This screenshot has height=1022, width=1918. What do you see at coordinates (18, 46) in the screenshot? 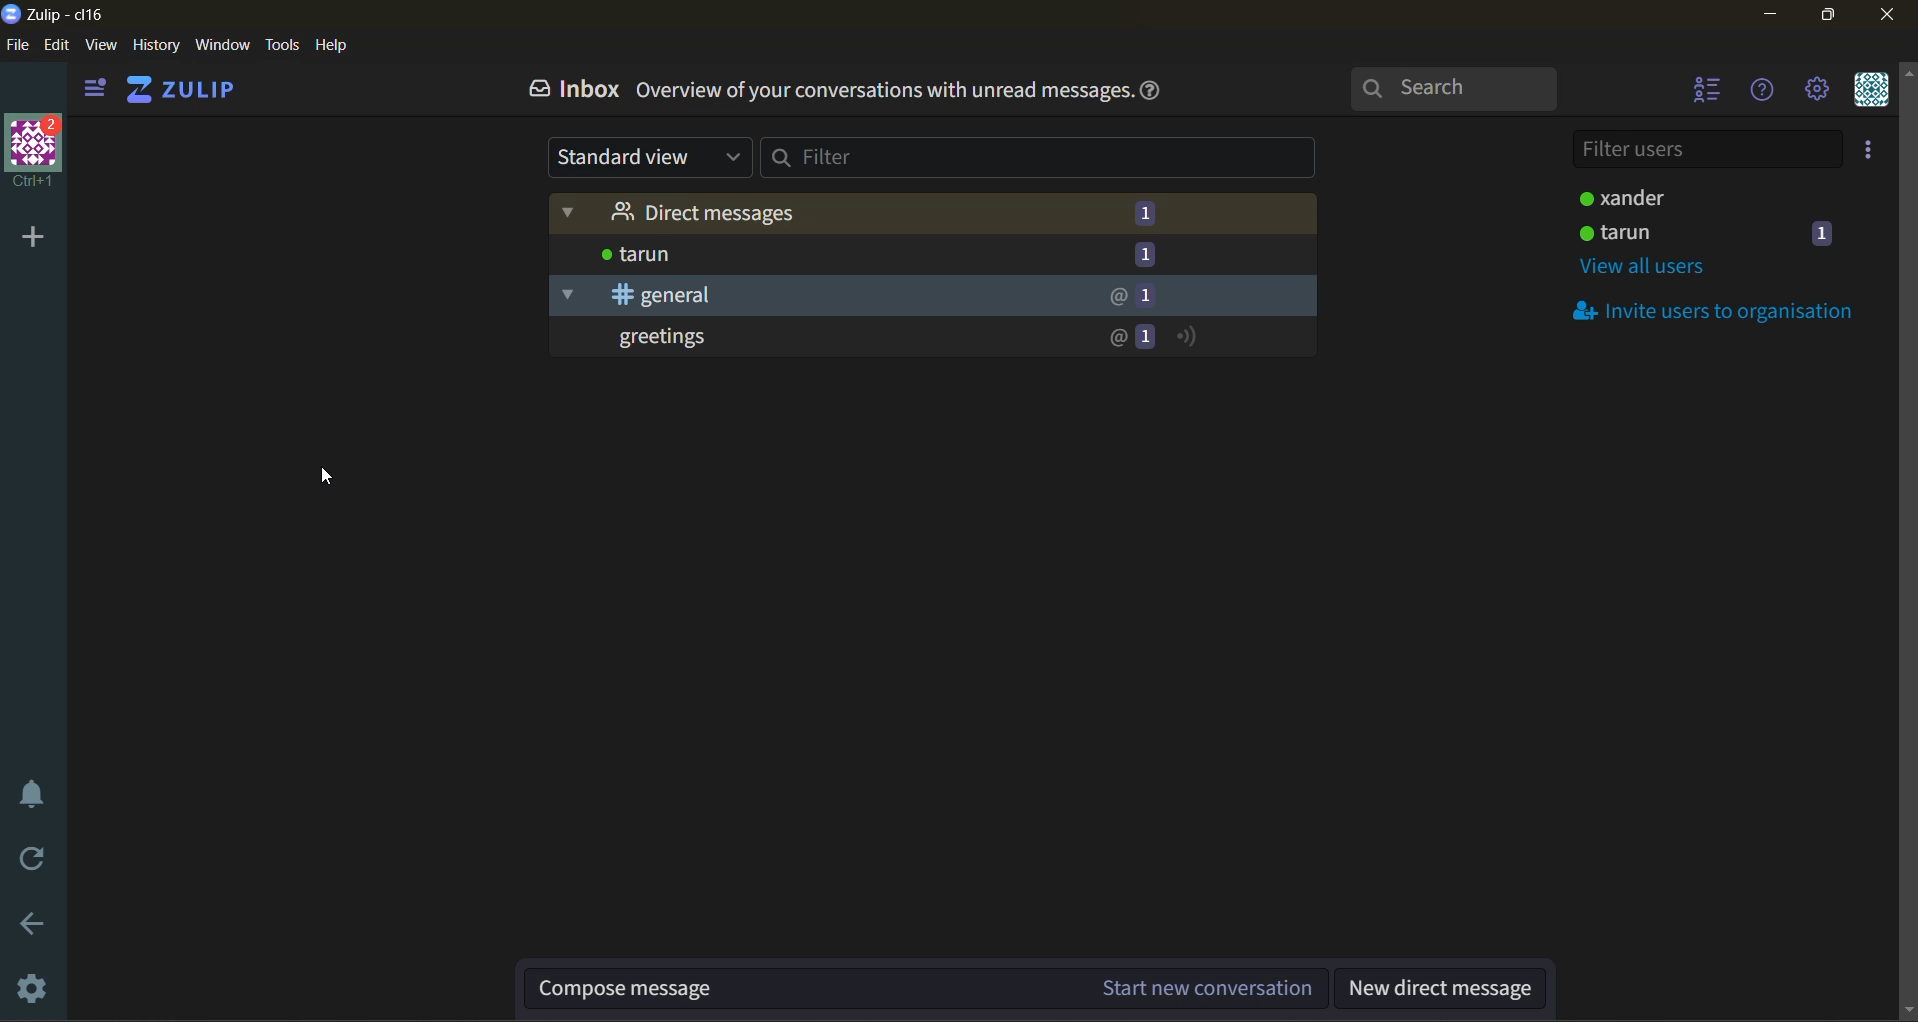
I see `file` at bounding box center [18, 46].